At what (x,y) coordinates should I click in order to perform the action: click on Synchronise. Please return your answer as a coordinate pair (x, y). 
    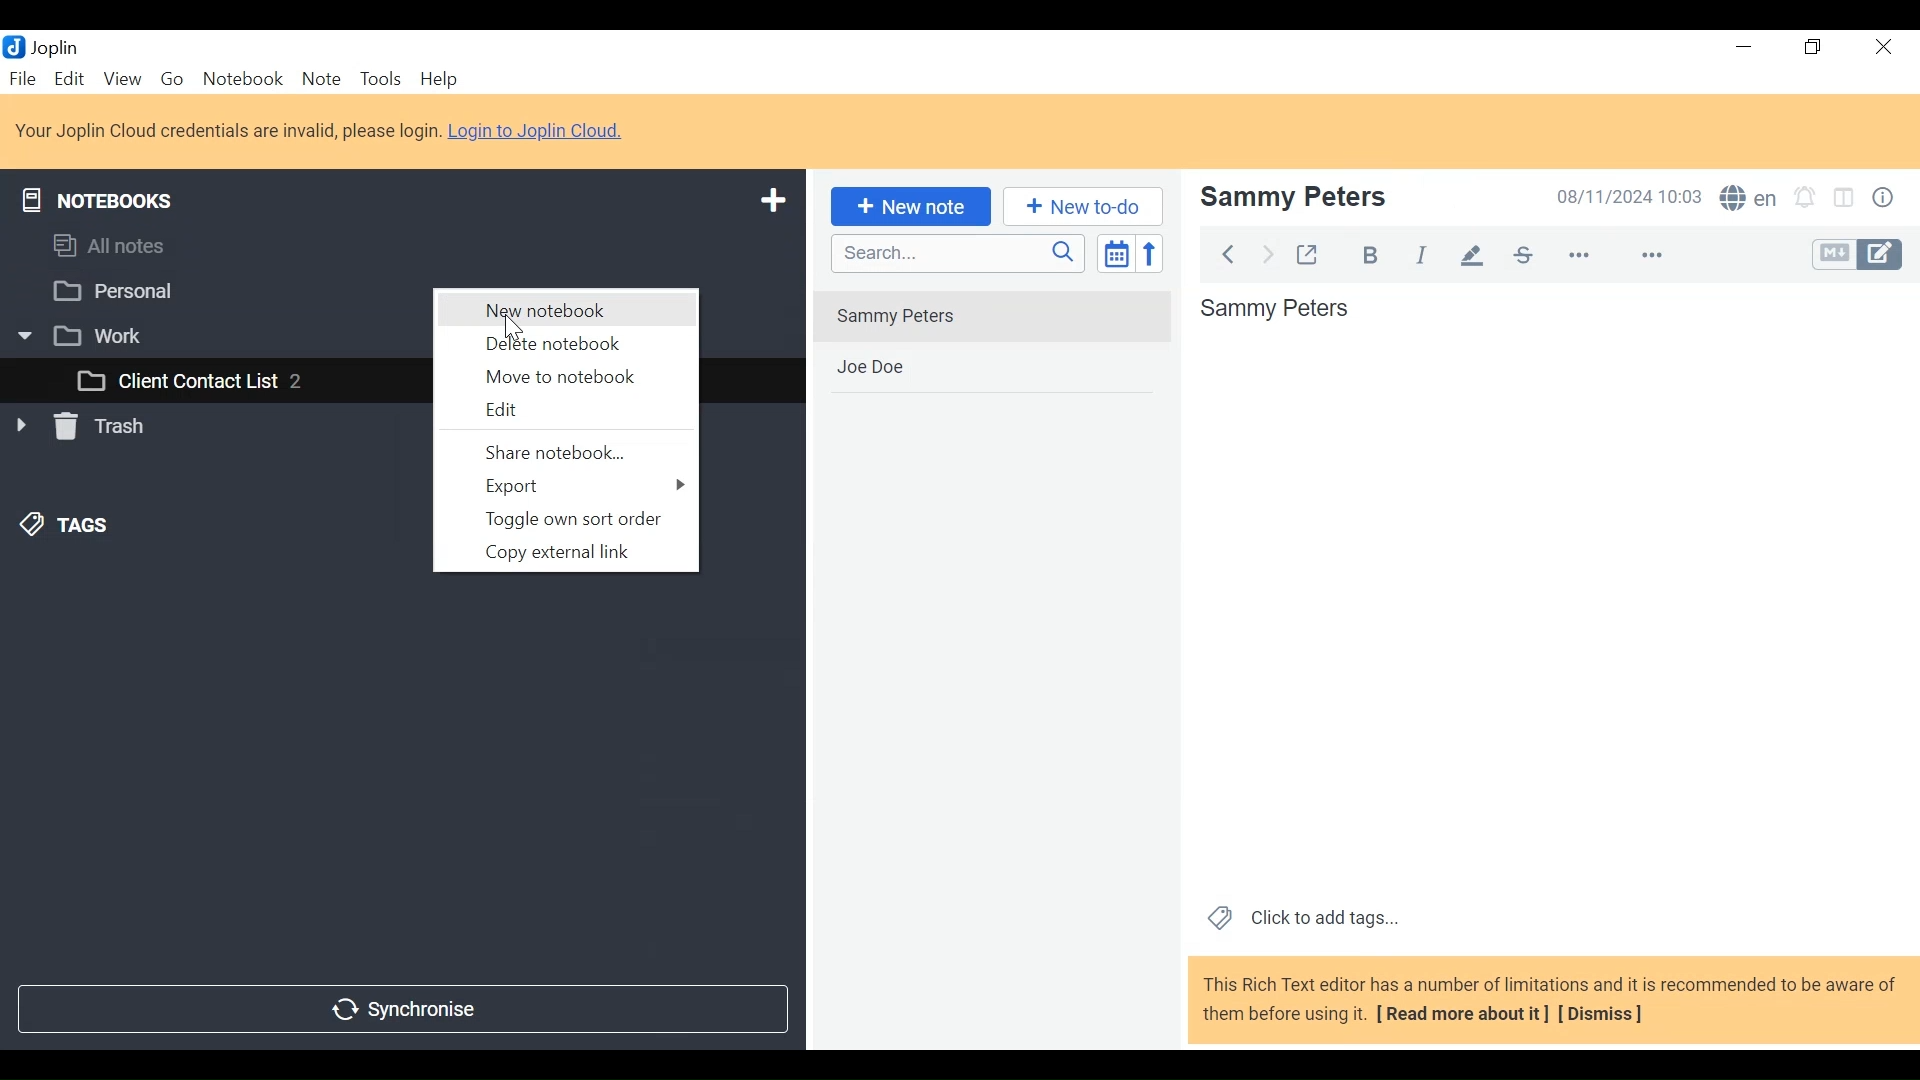
    Looking at the image, I should click on (406, 1009).